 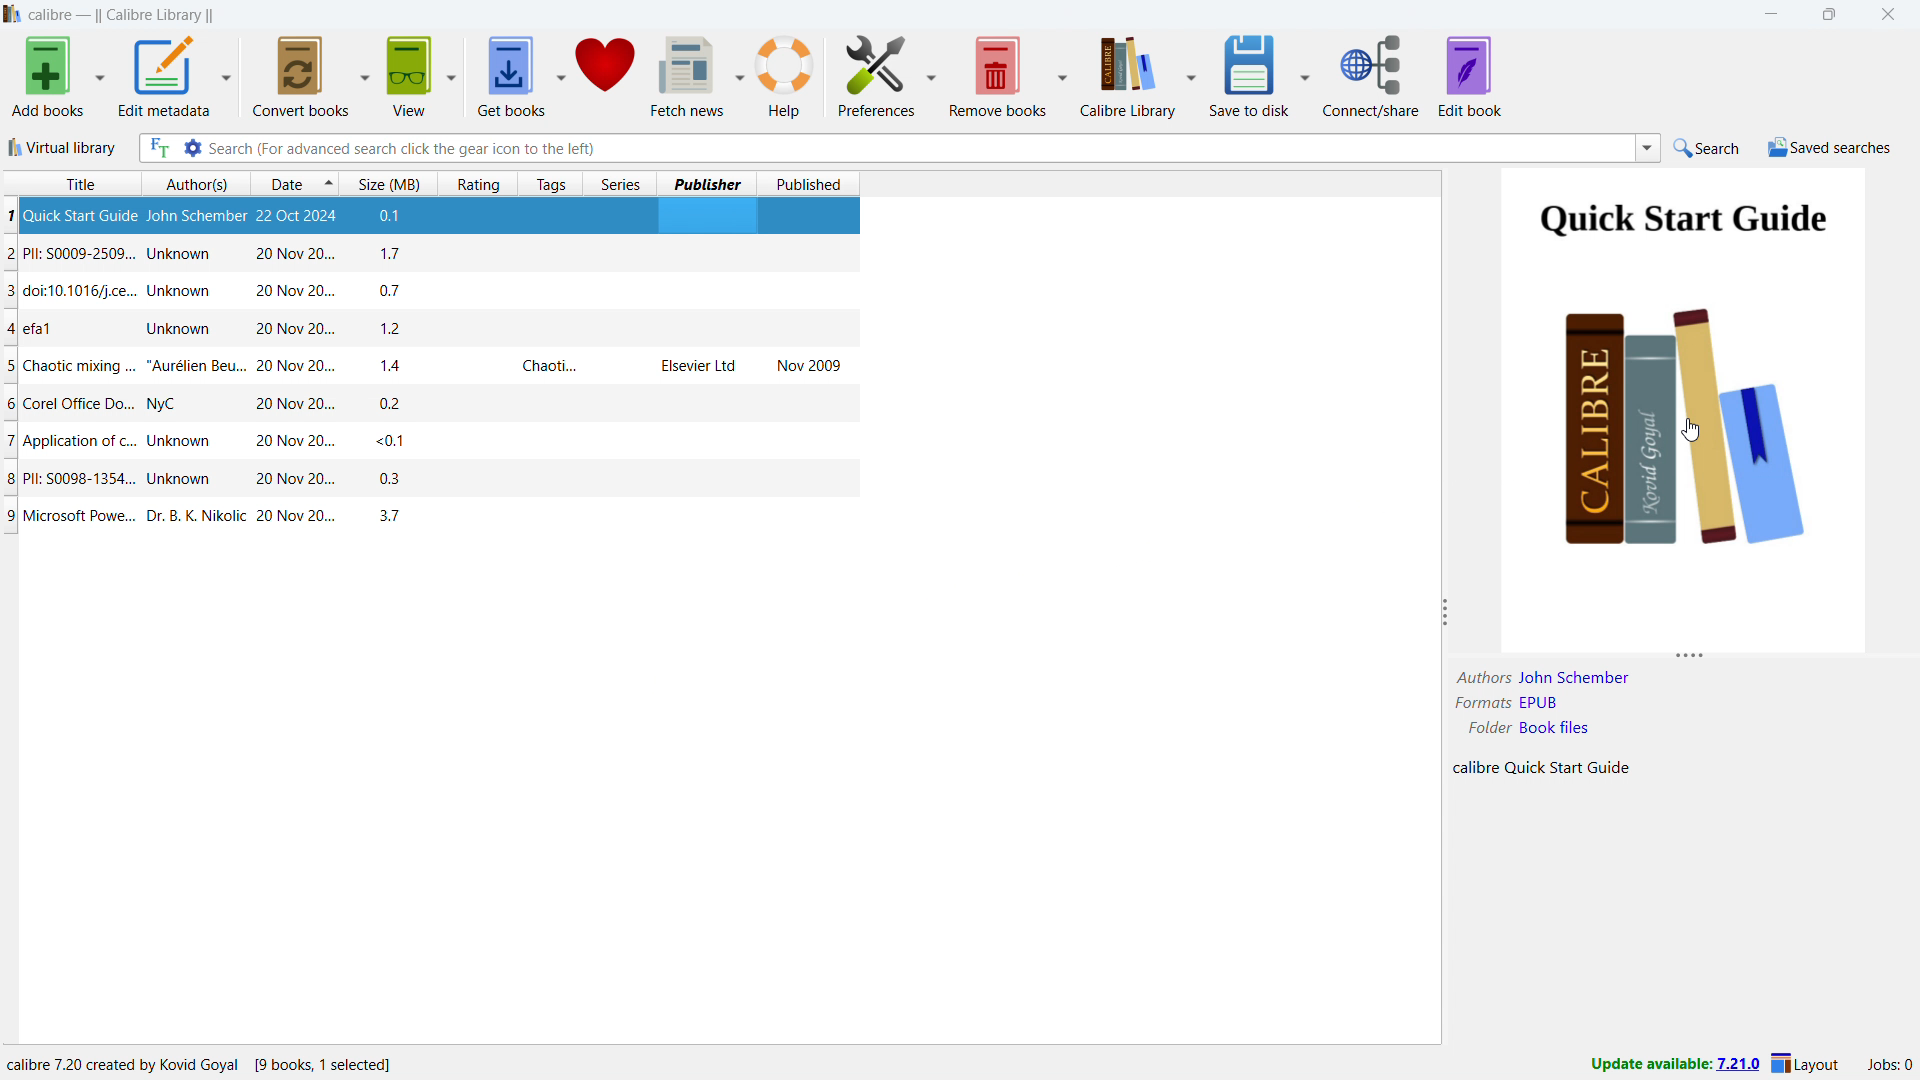 What do you see at coordinates (1888, 13) in the screenshot?
I see `close` at bounding box center [1888, 13].